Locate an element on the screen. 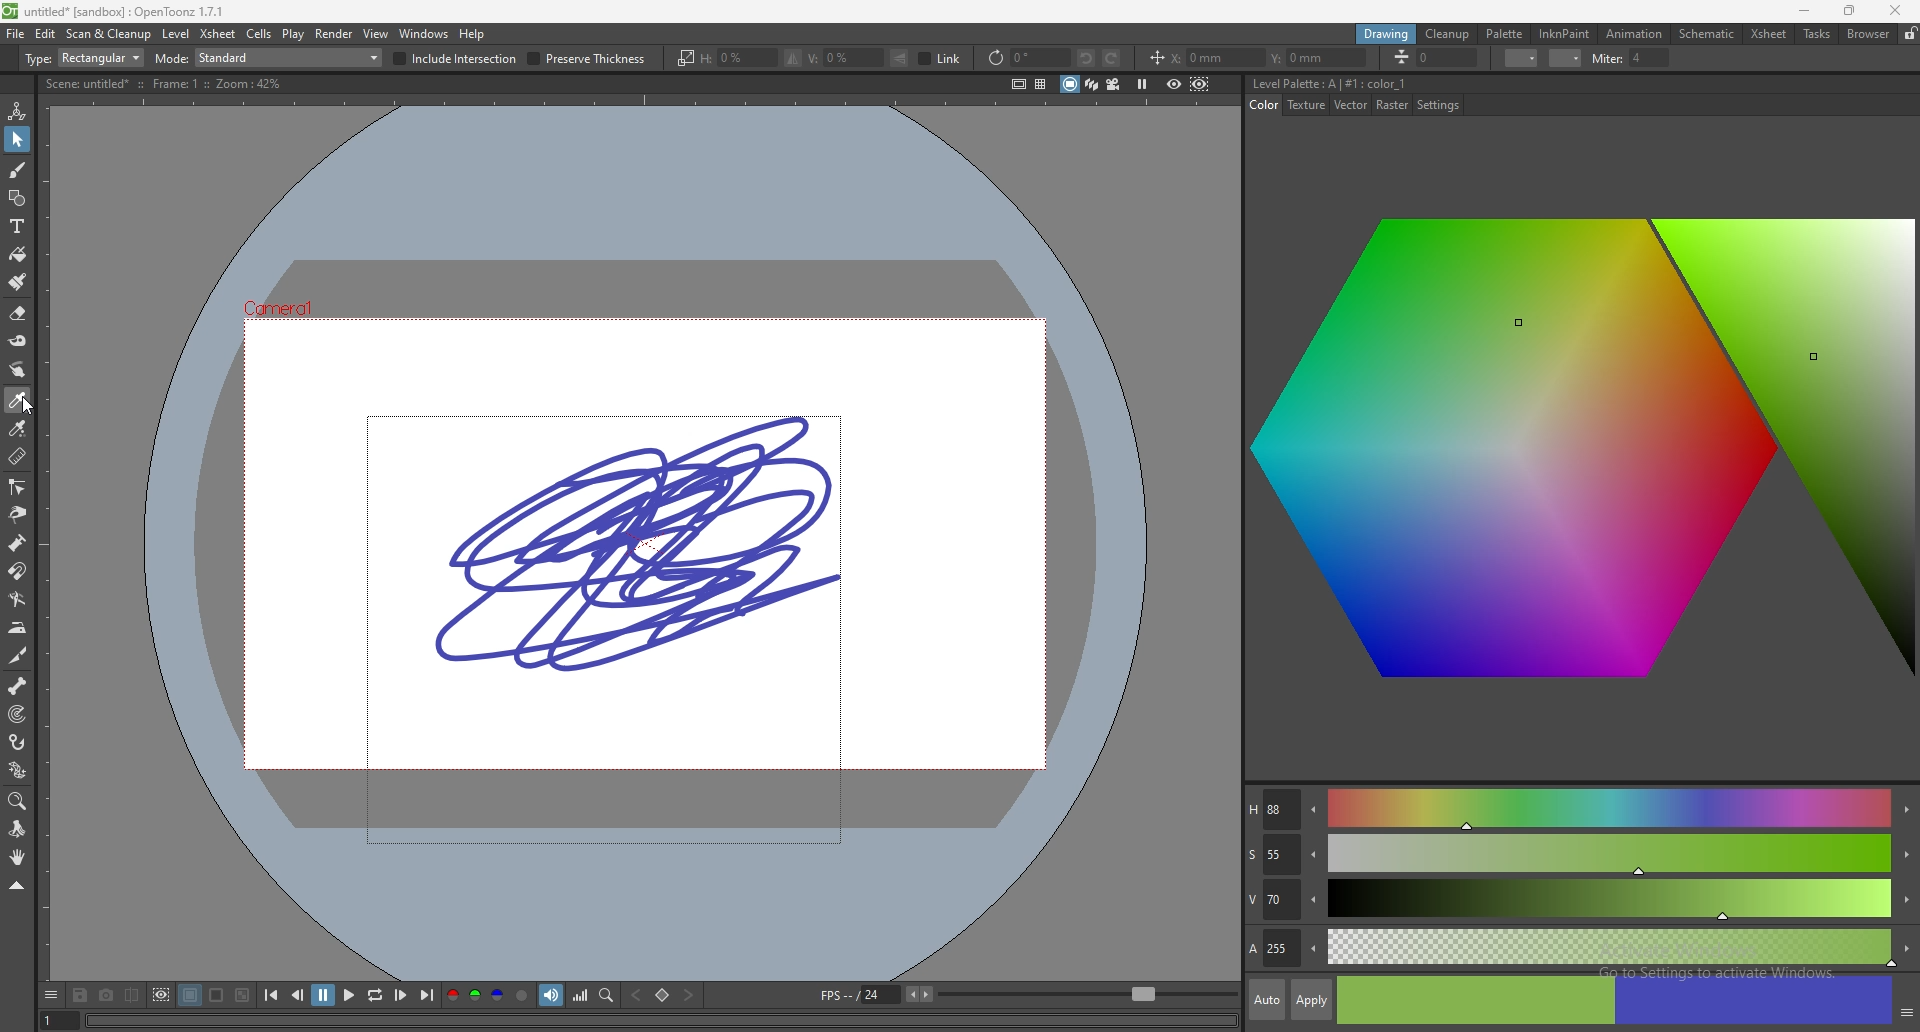 Image resolution: width=1920 pixels, height=1032 pixels. ruler tool is located at coordinates (18, 457).